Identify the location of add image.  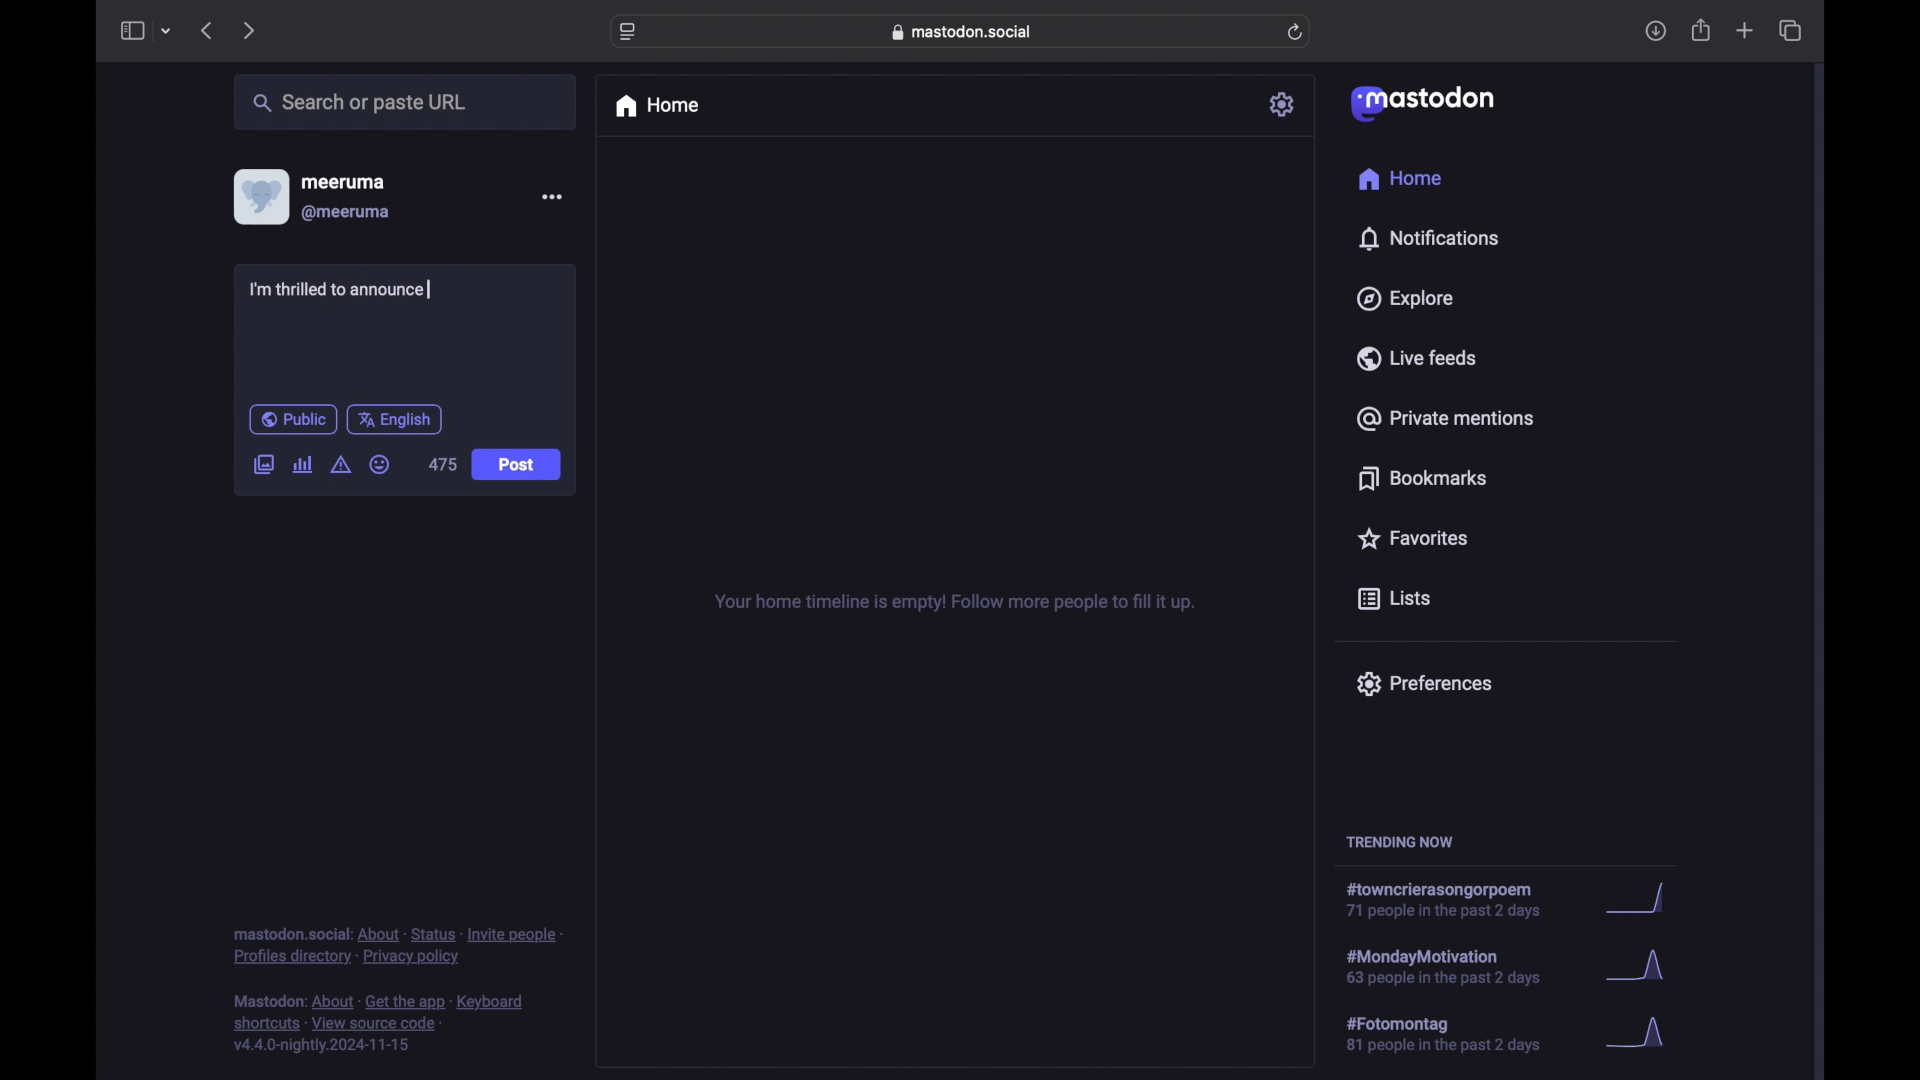
(263, 466).